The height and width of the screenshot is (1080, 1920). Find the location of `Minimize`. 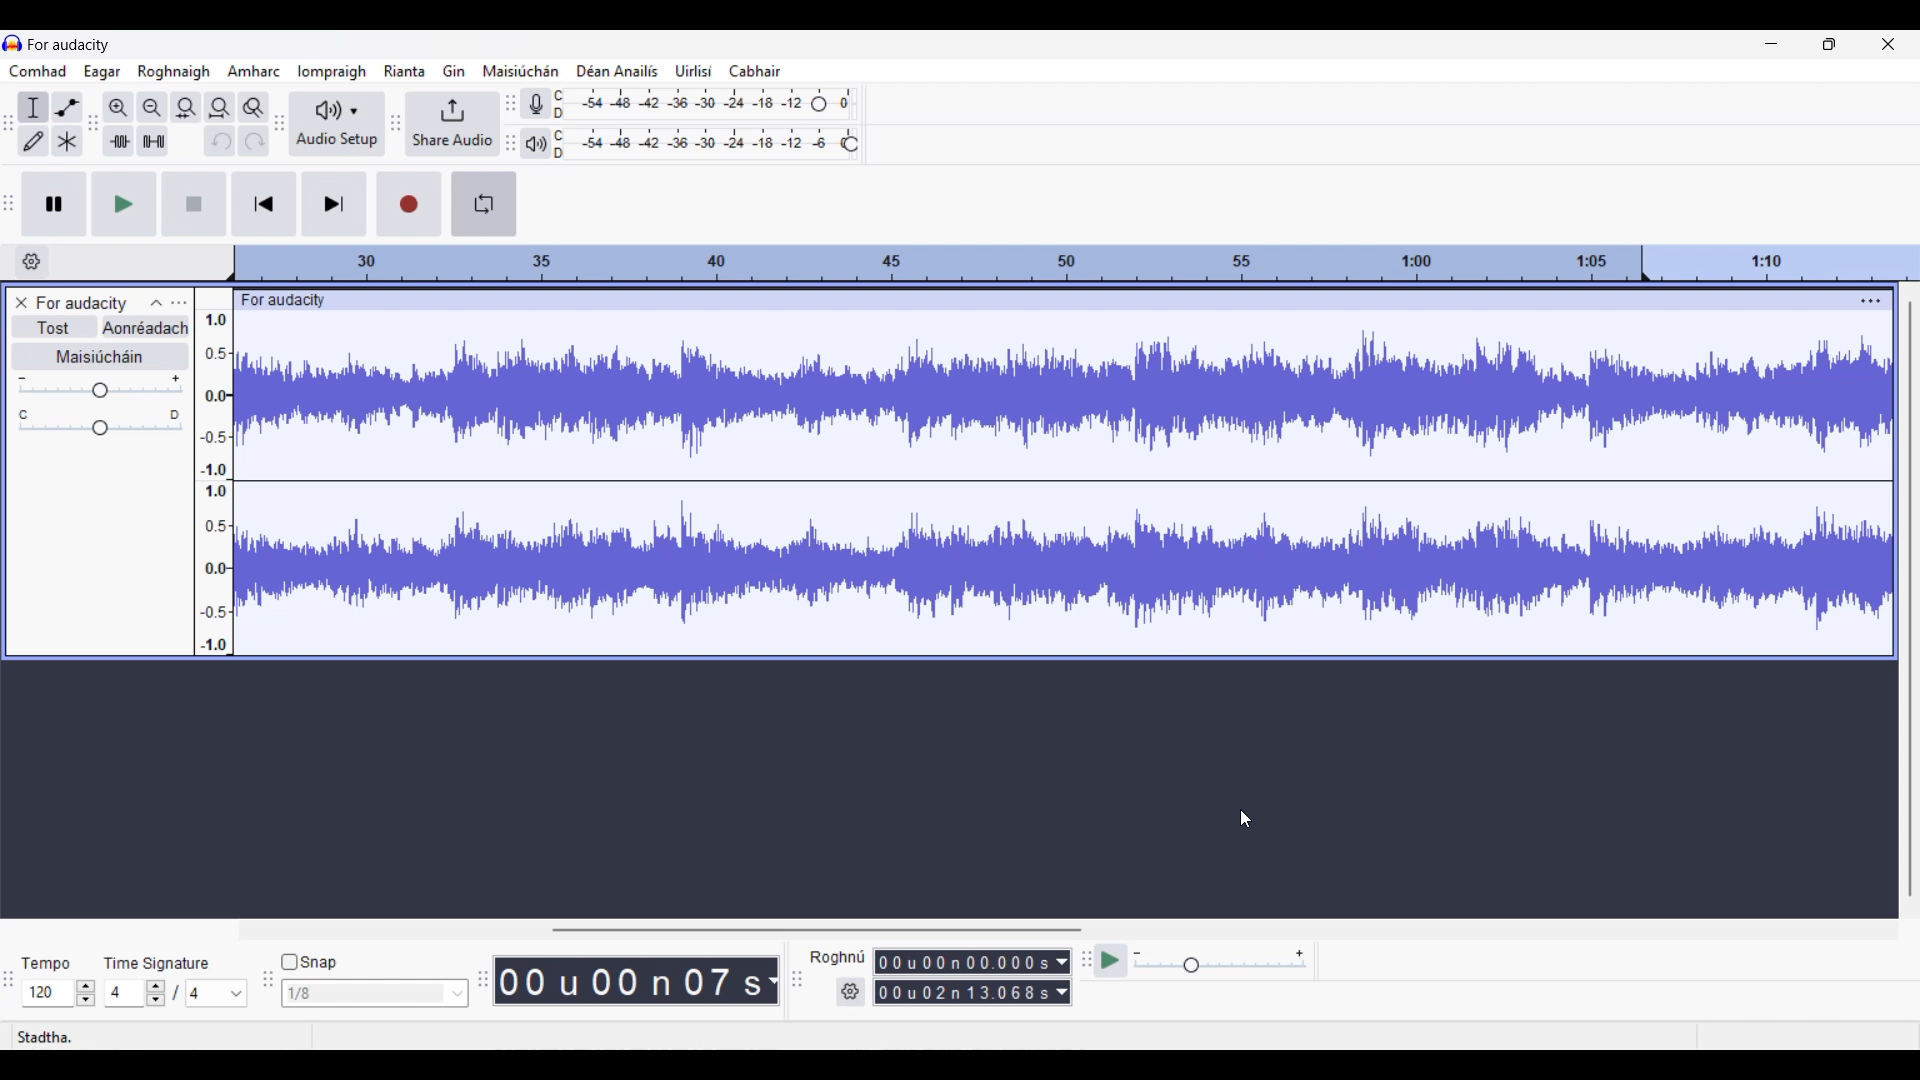

Minimize is located at coordinates (1772, 43).